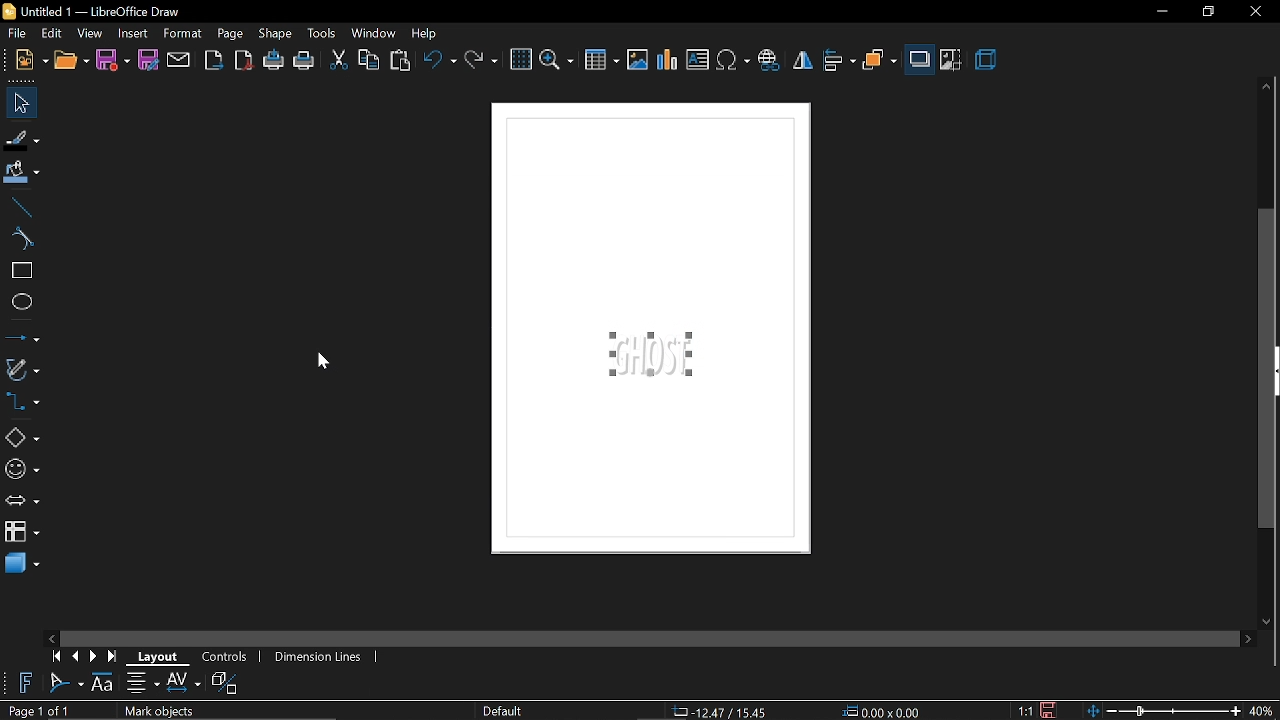  I want to click on grid, so click(521, 60).